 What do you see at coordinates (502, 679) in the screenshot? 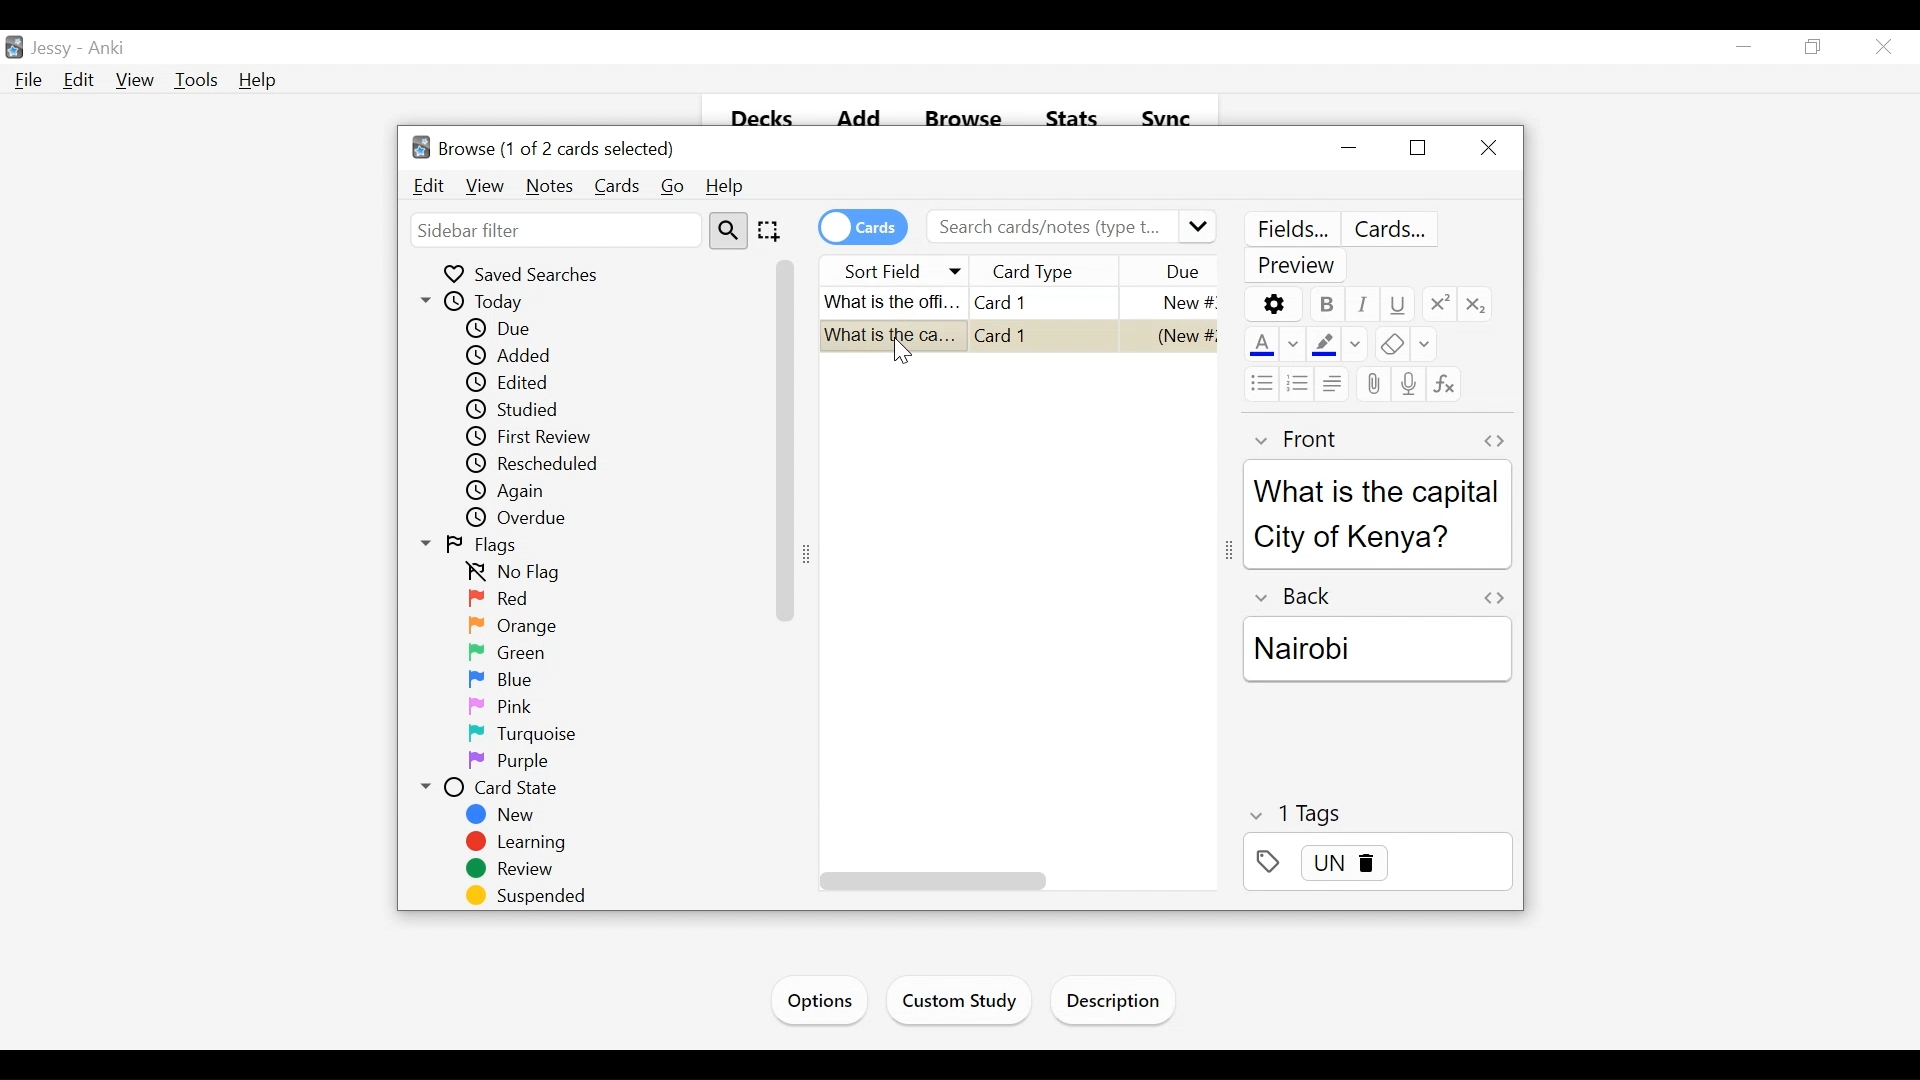
I see `Blue` at bounding box center [502, 679].